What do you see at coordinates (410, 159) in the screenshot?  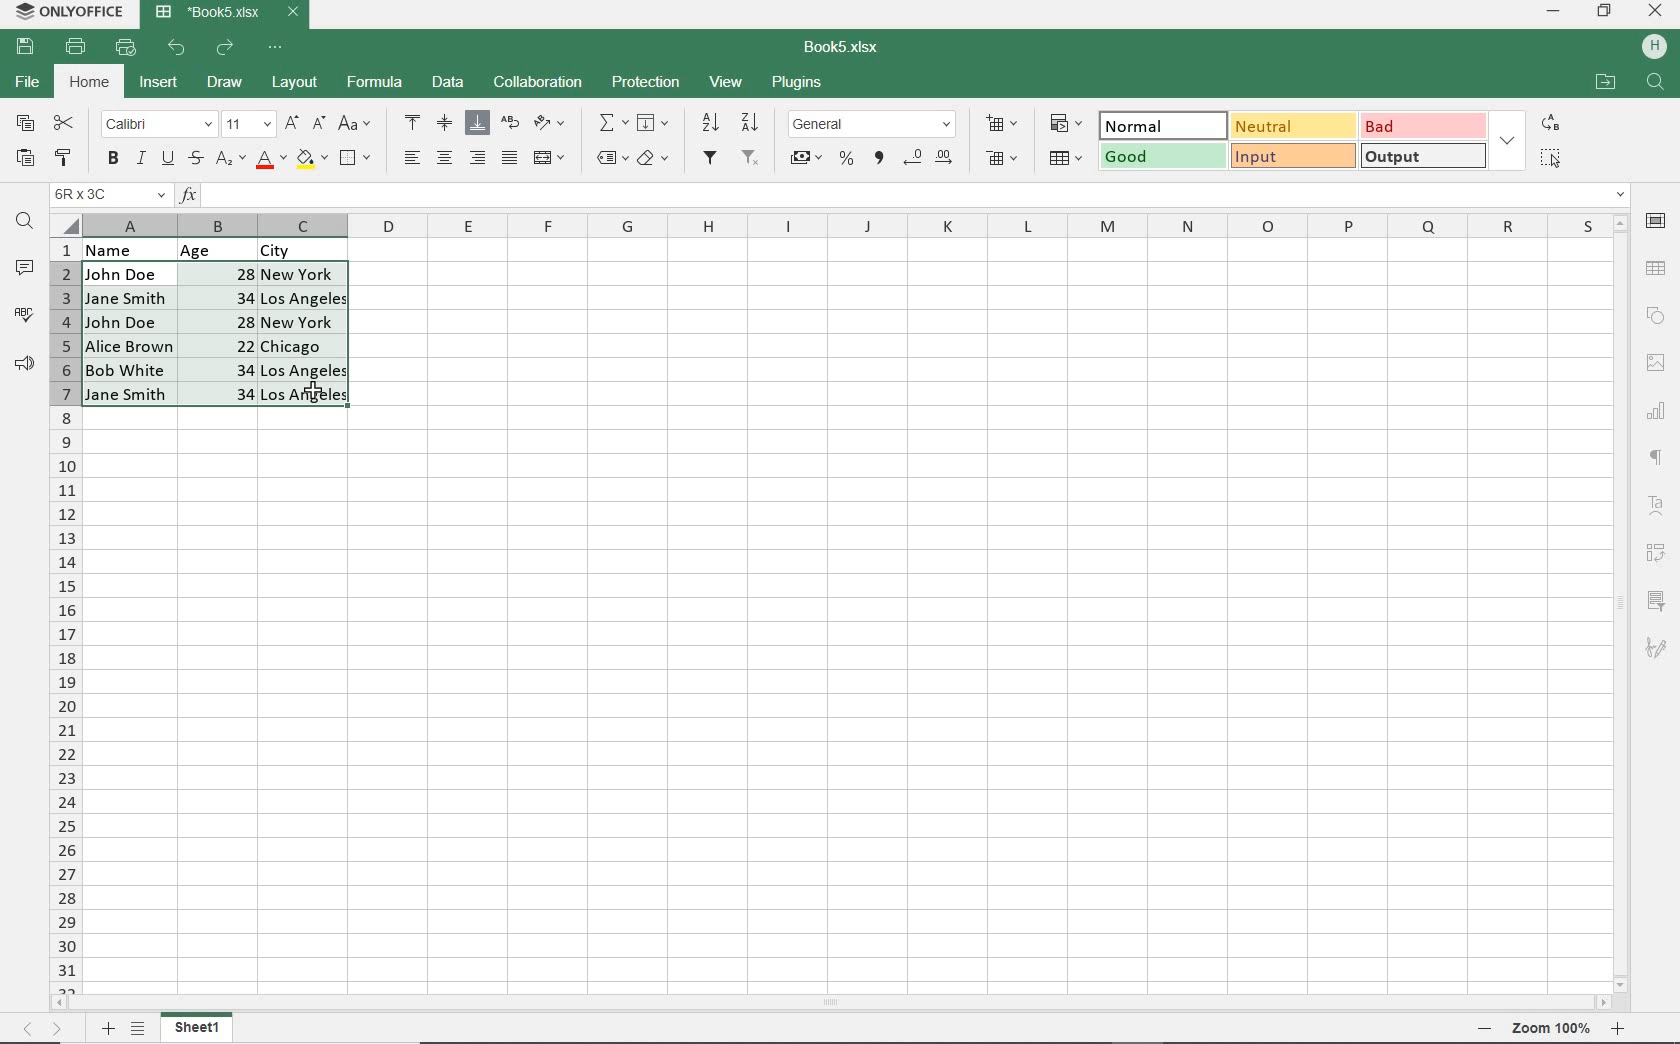 I see `ALIGN LEFT` at bounding box center [410, 159].